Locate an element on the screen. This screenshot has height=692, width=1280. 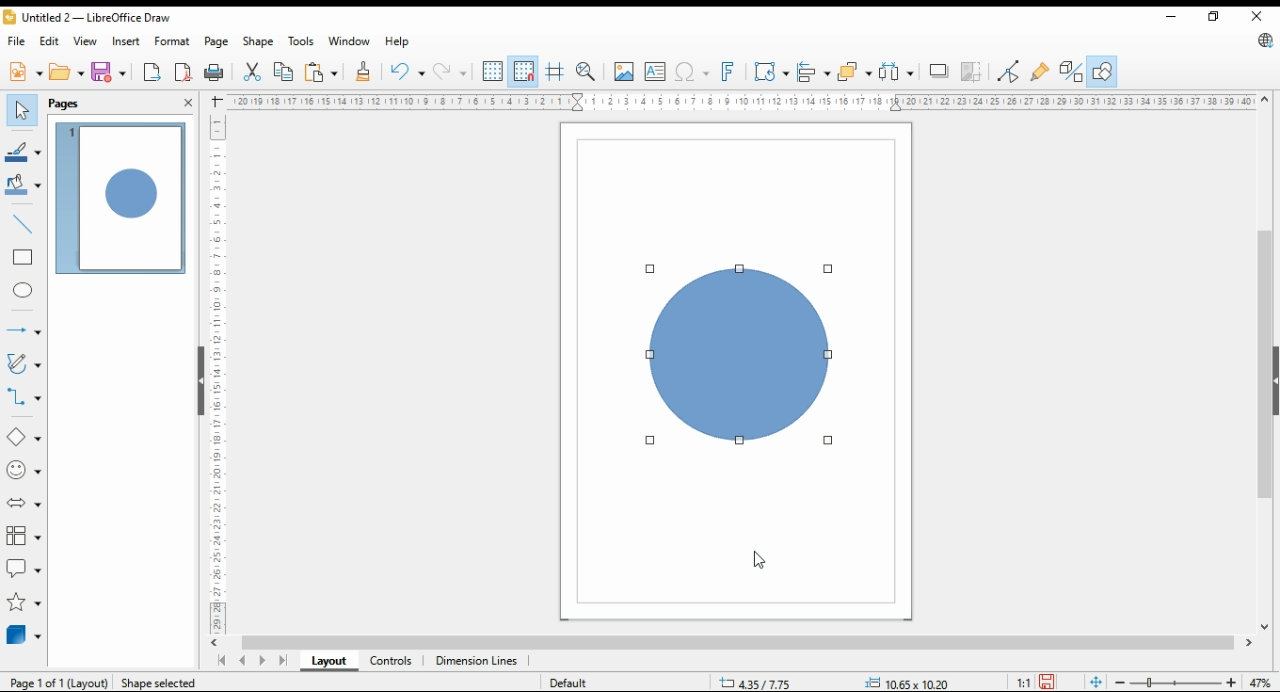
transformations is located at coordinates (771, 71).